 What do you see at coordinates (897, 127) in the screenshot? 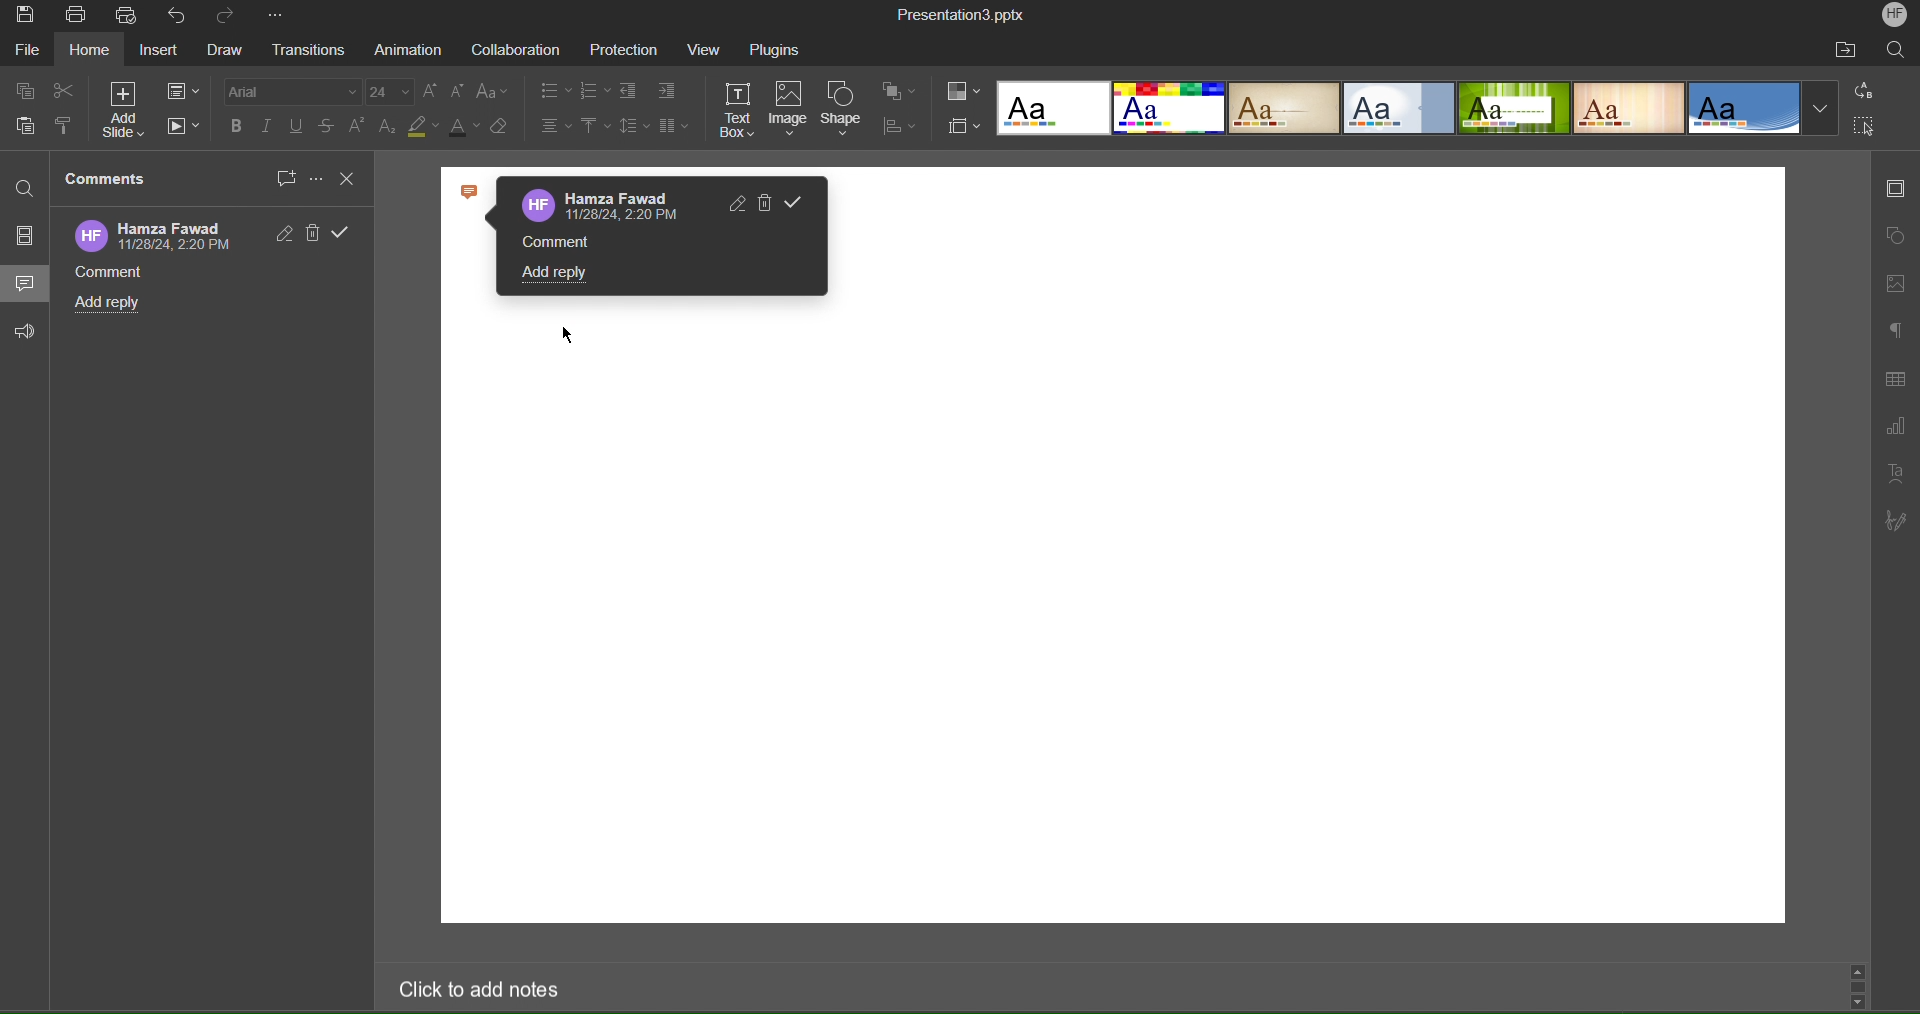
I see `Distribute` at bounding box center [897, 127].